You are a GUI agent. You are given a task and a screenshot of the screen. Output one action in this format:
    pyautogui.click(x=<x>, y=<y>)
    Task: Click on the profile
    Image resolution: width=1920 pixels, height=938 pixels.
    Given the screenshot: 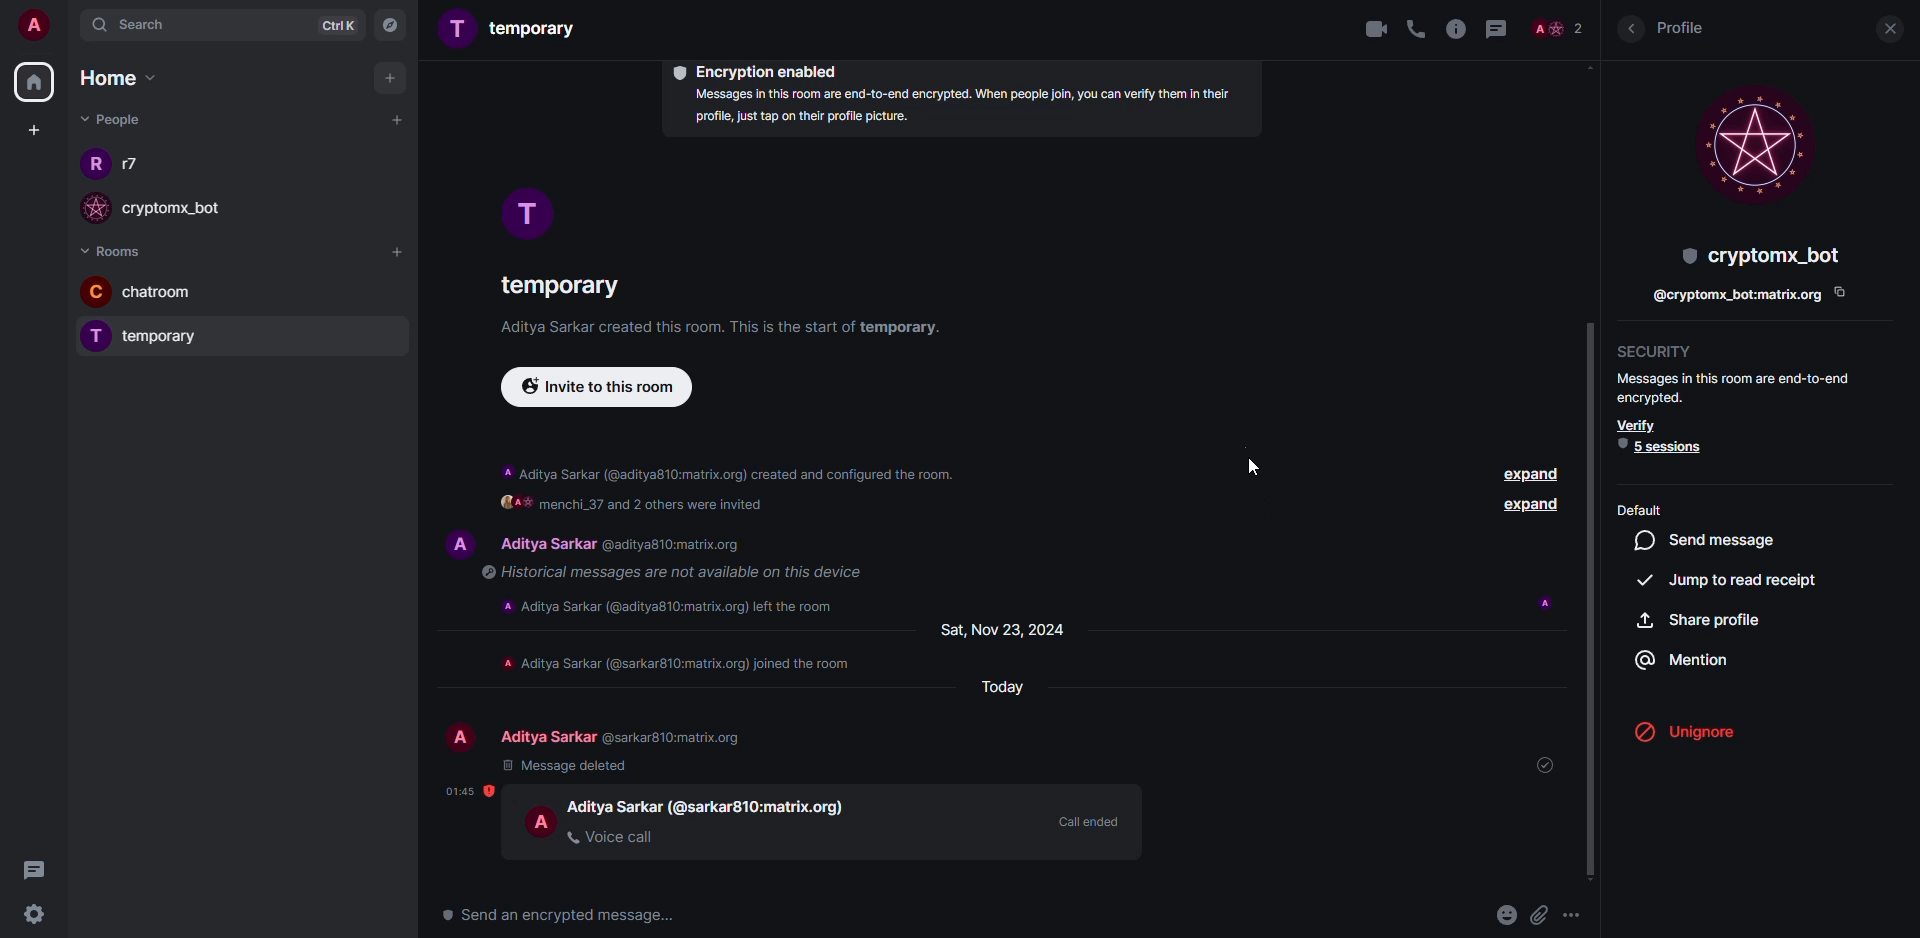 What is the action you would take?
    pyautogui.click(x=457, y=541)
    